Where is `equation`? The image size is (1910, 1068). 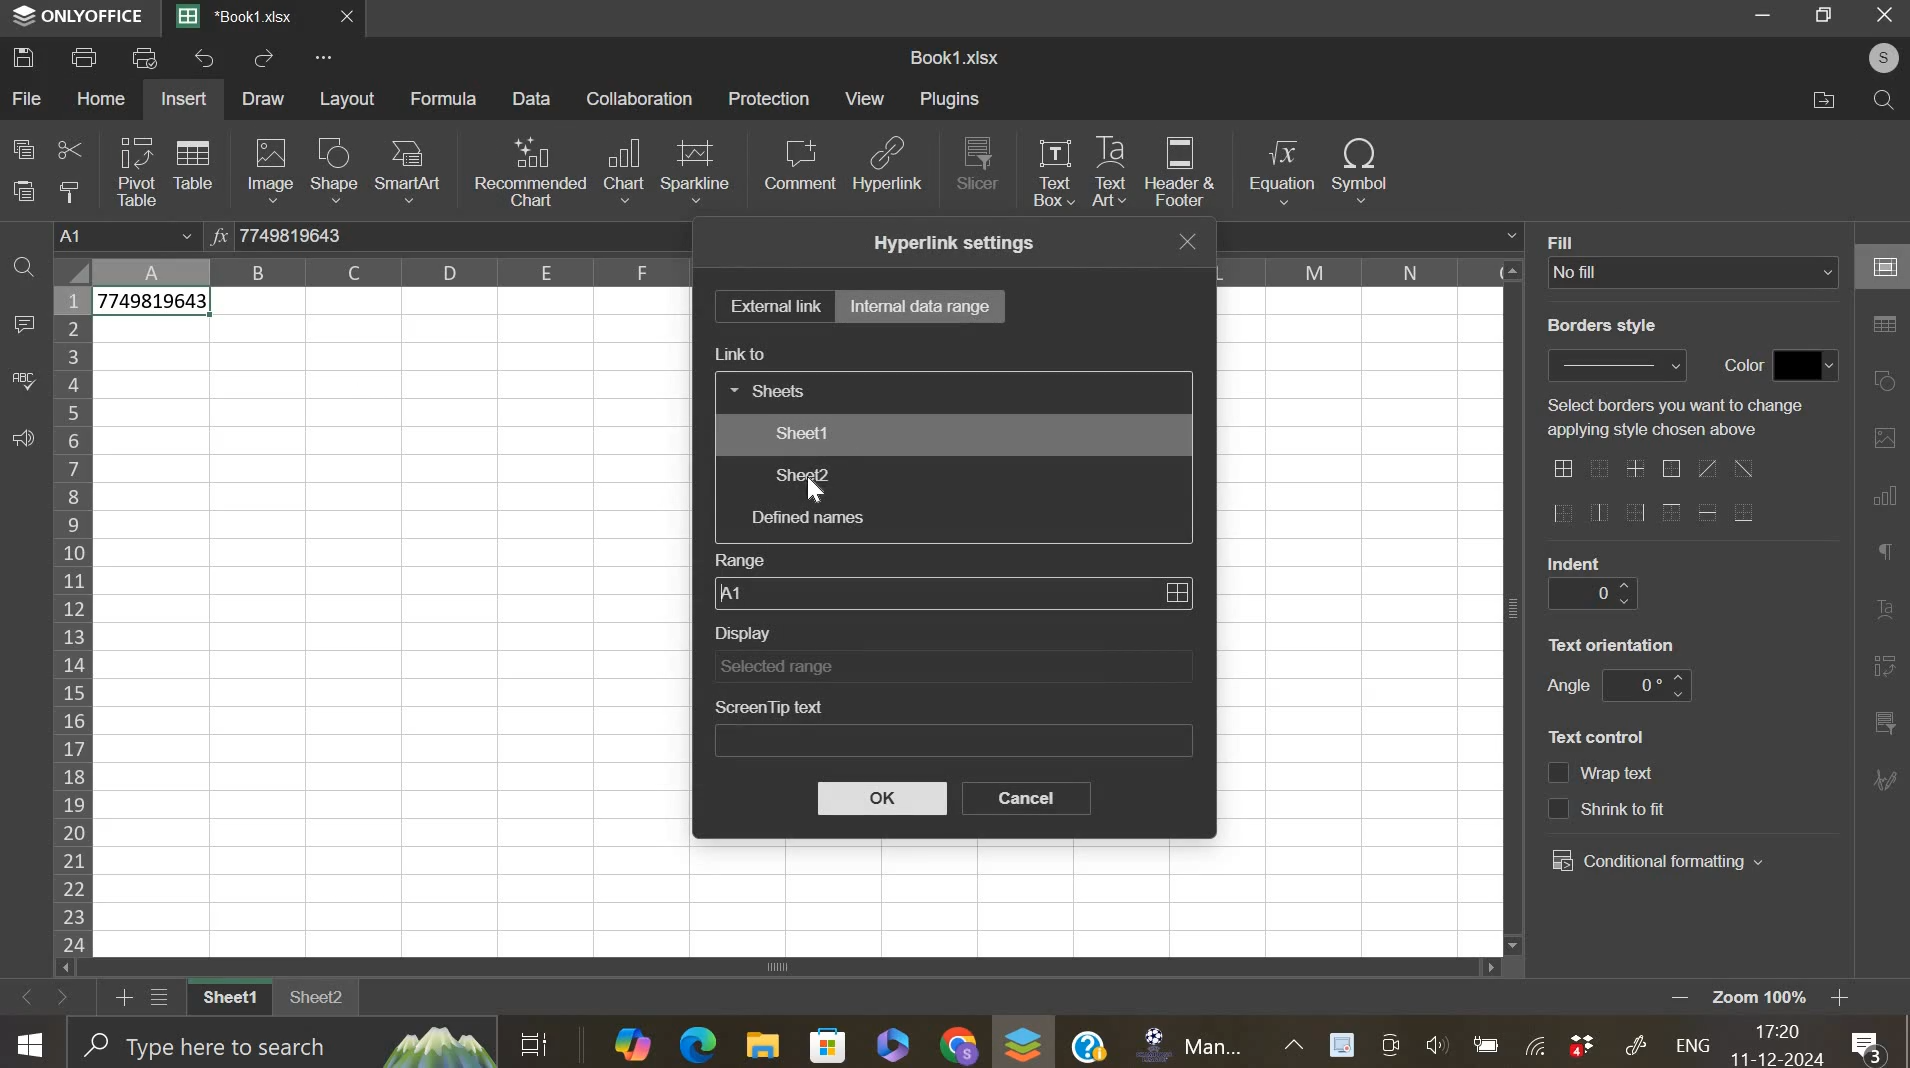 equation is located at coordinates (1280, 172).